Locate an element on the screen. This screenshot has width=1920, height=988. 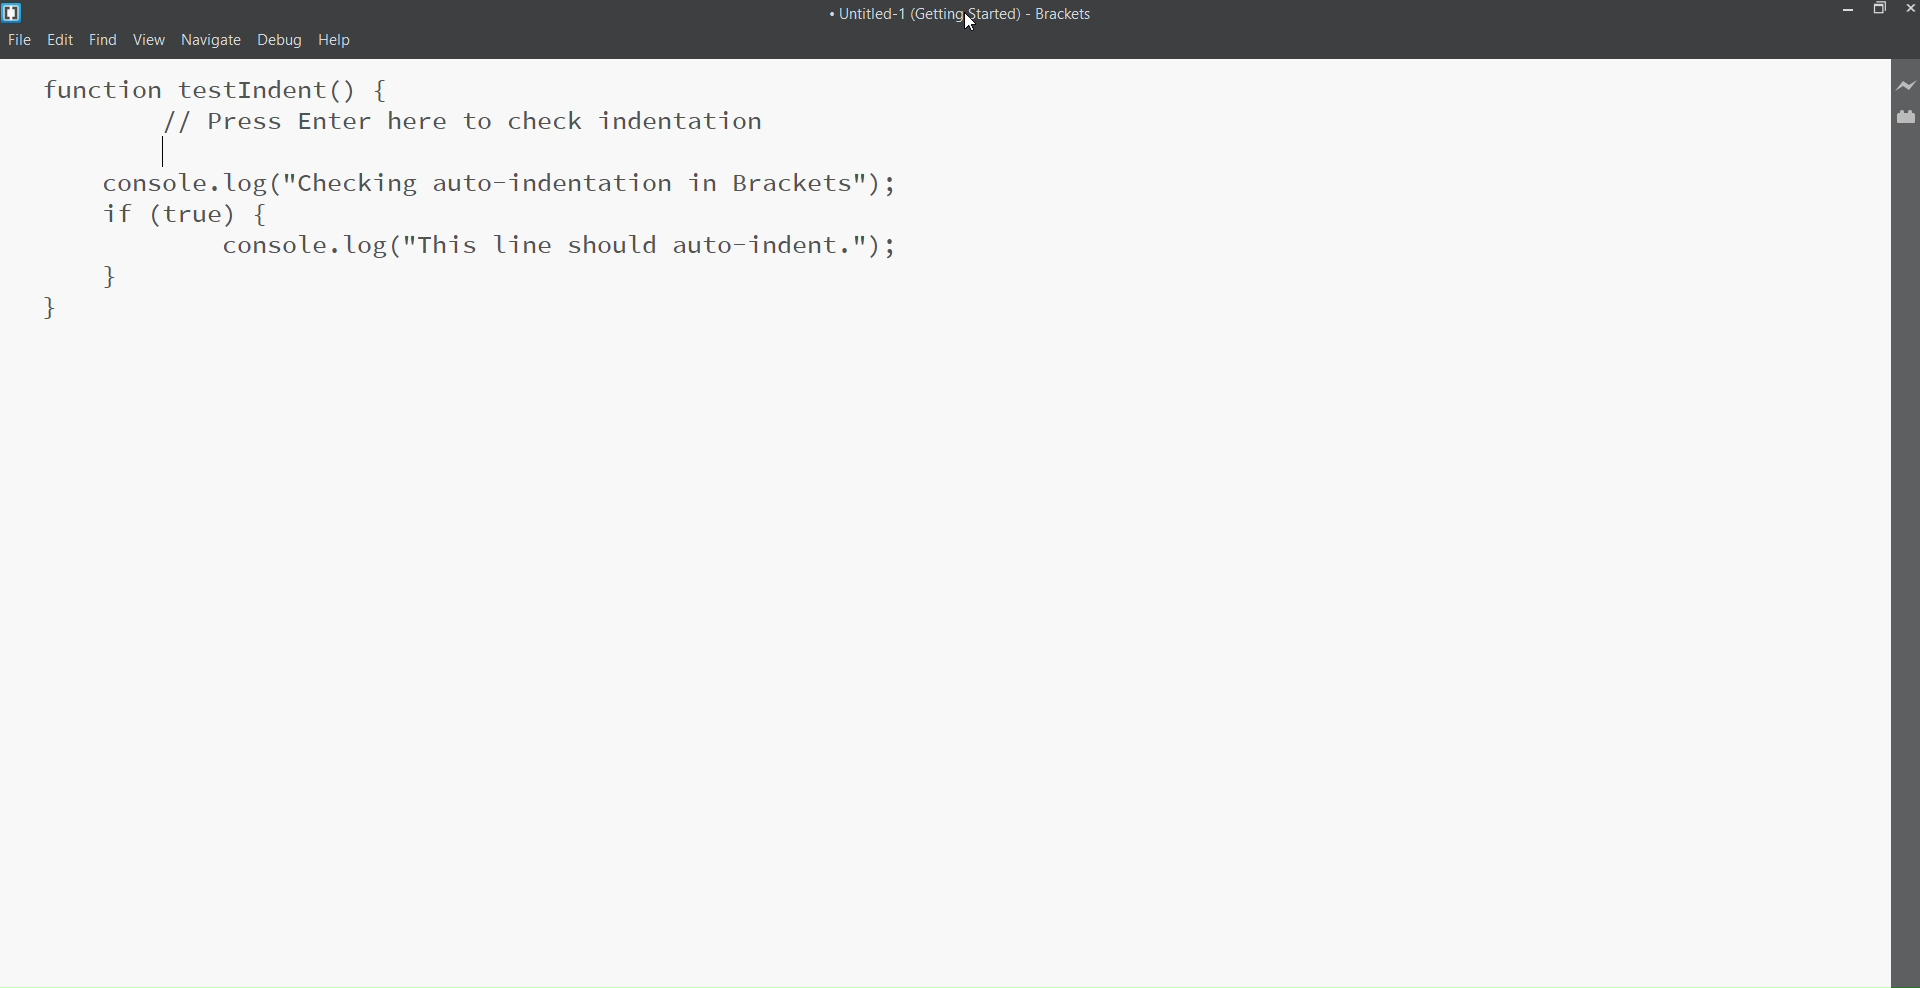
Minimize is located at coordinates (1845, 11).